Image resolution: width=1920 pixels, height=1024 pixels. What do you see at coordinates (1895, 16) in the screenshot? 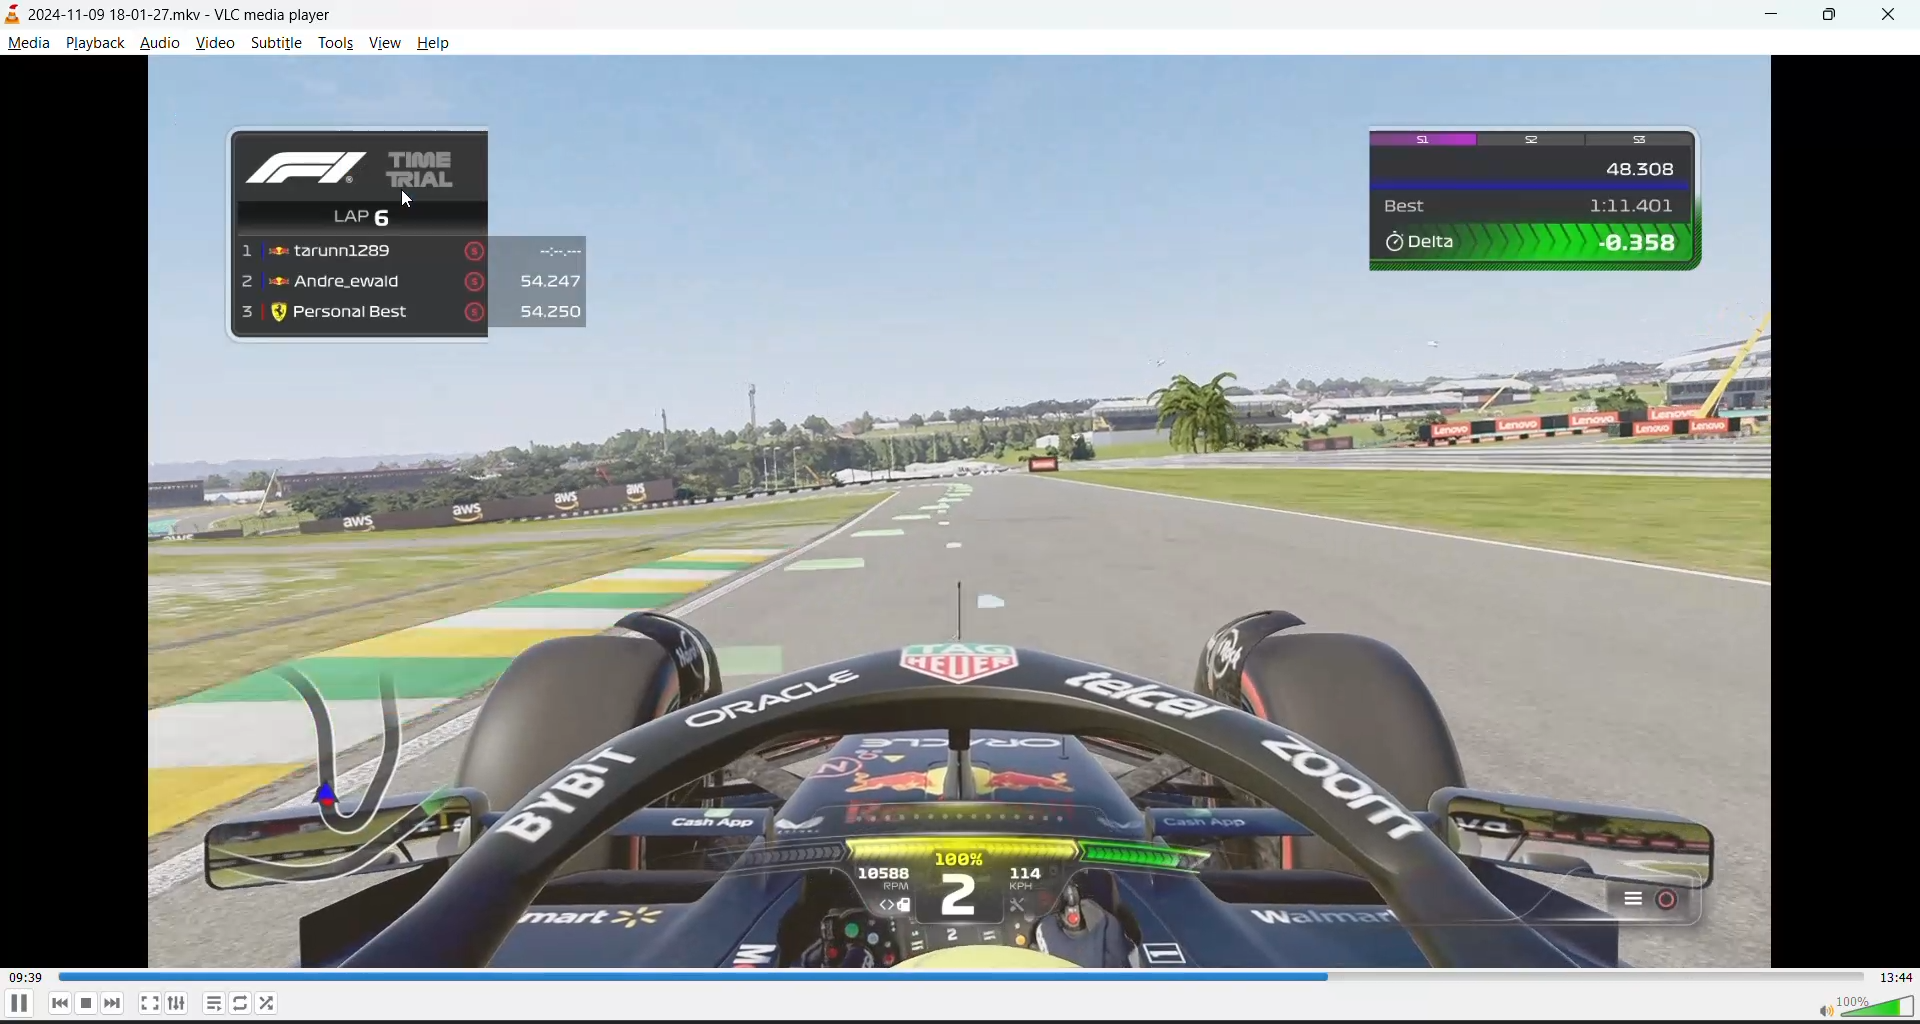
I see `close` at bounding box center [1895, 16].